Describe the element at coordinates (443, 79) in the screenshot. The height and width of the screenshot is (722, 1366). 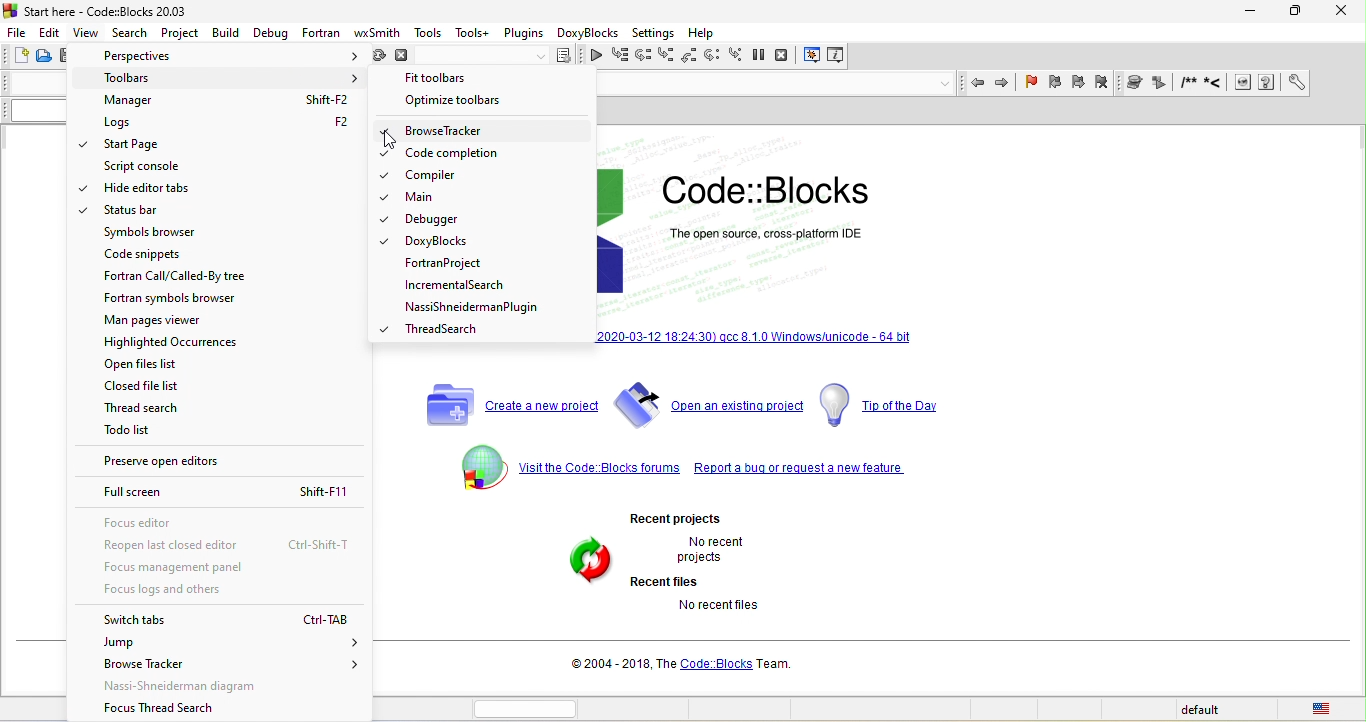
I see `fit toolbars` at that location.